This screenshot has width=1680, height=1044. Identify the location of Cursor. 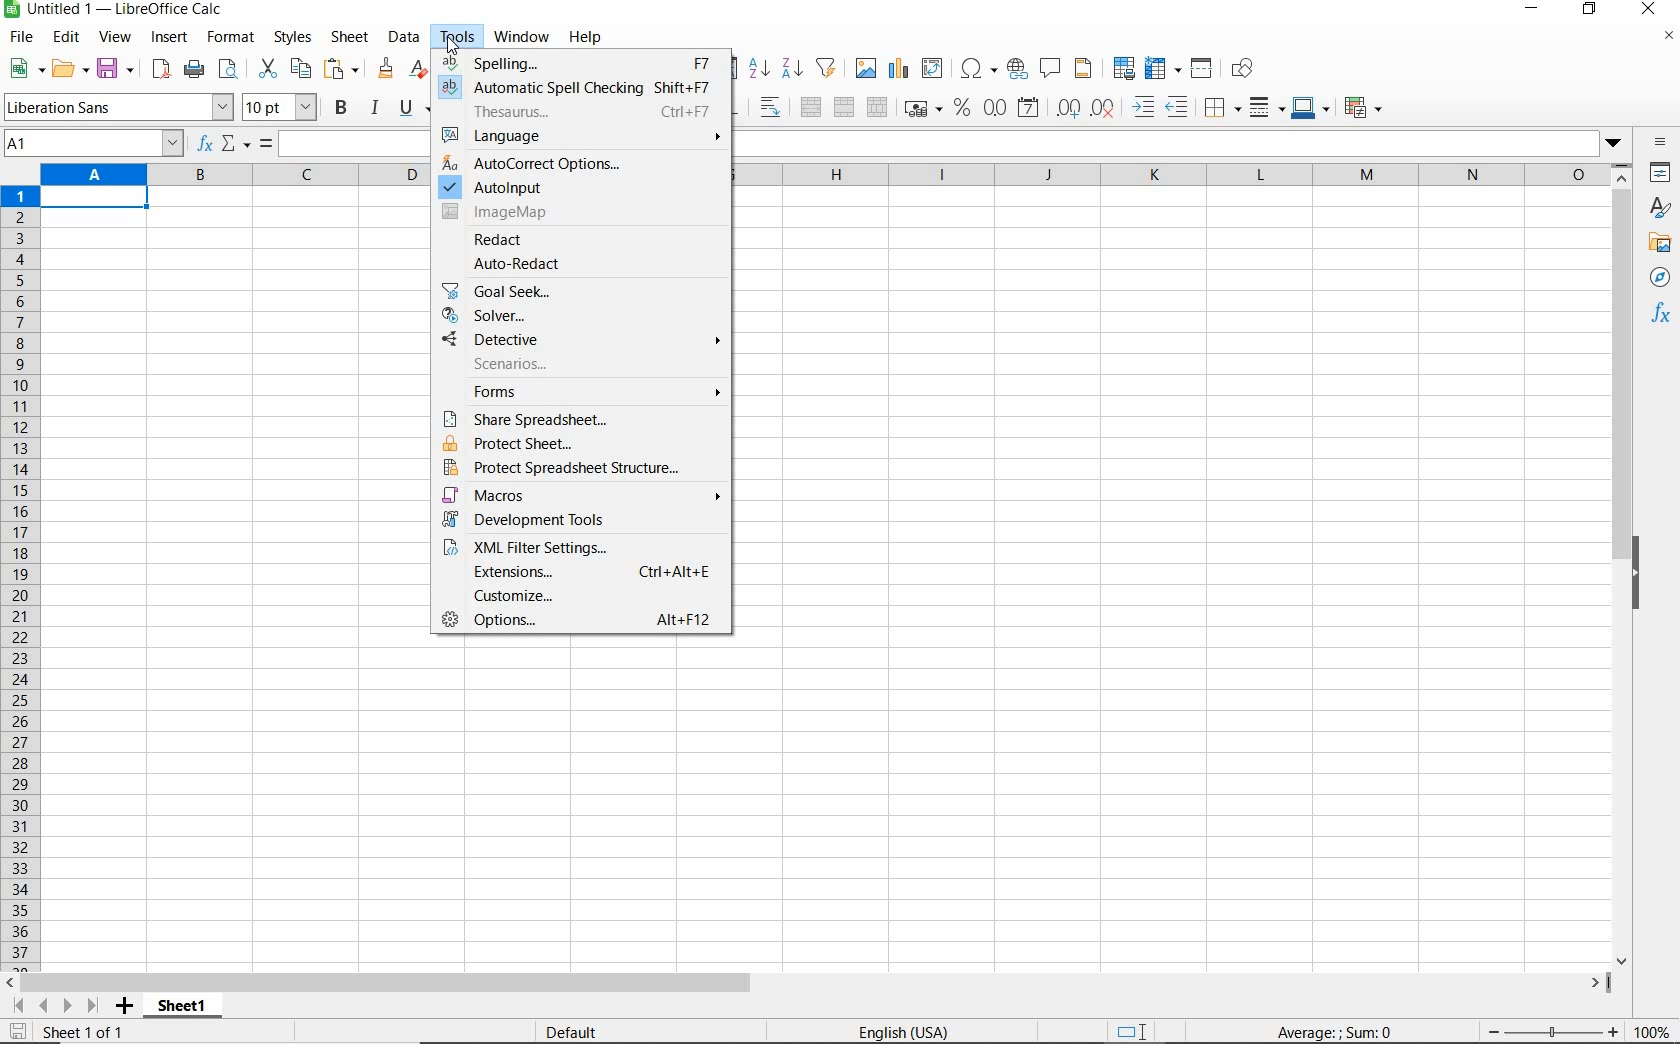
(456, 47).